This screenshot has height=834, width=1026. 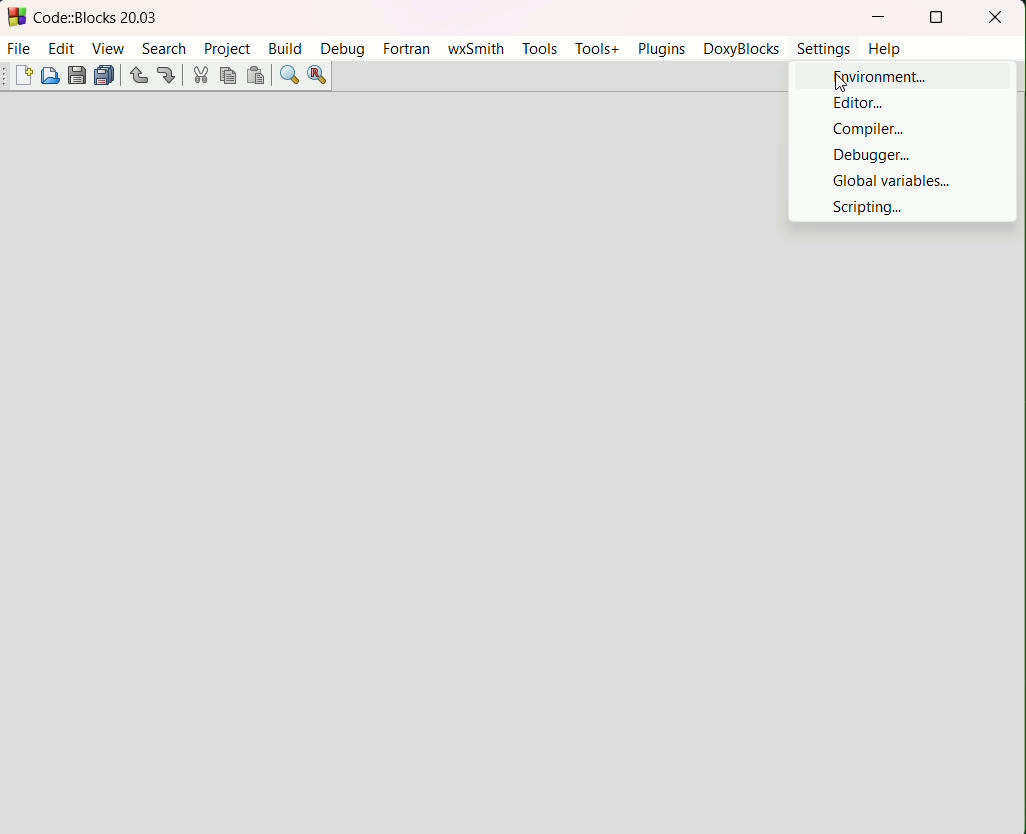 I want to click on environment, so click(x=876, y=77).